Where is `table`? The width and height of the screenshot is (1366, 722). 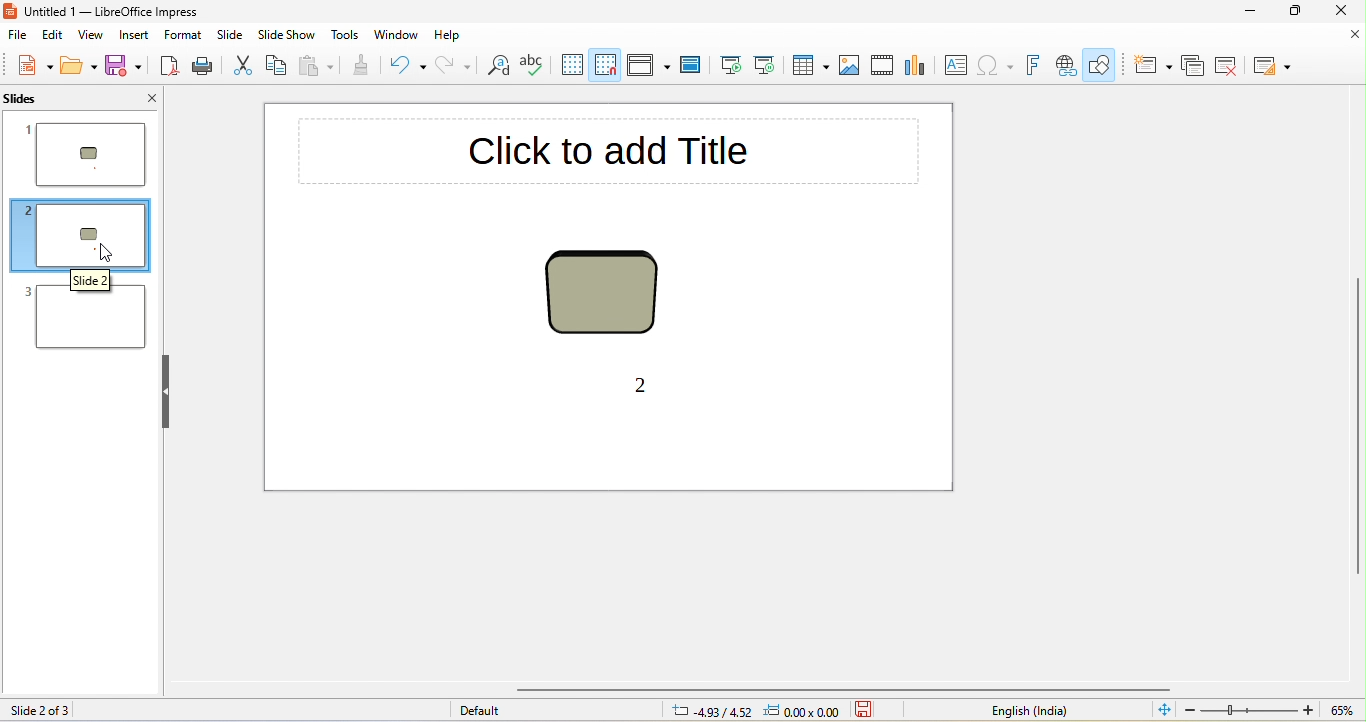
table is located at coordinates (811, 64).